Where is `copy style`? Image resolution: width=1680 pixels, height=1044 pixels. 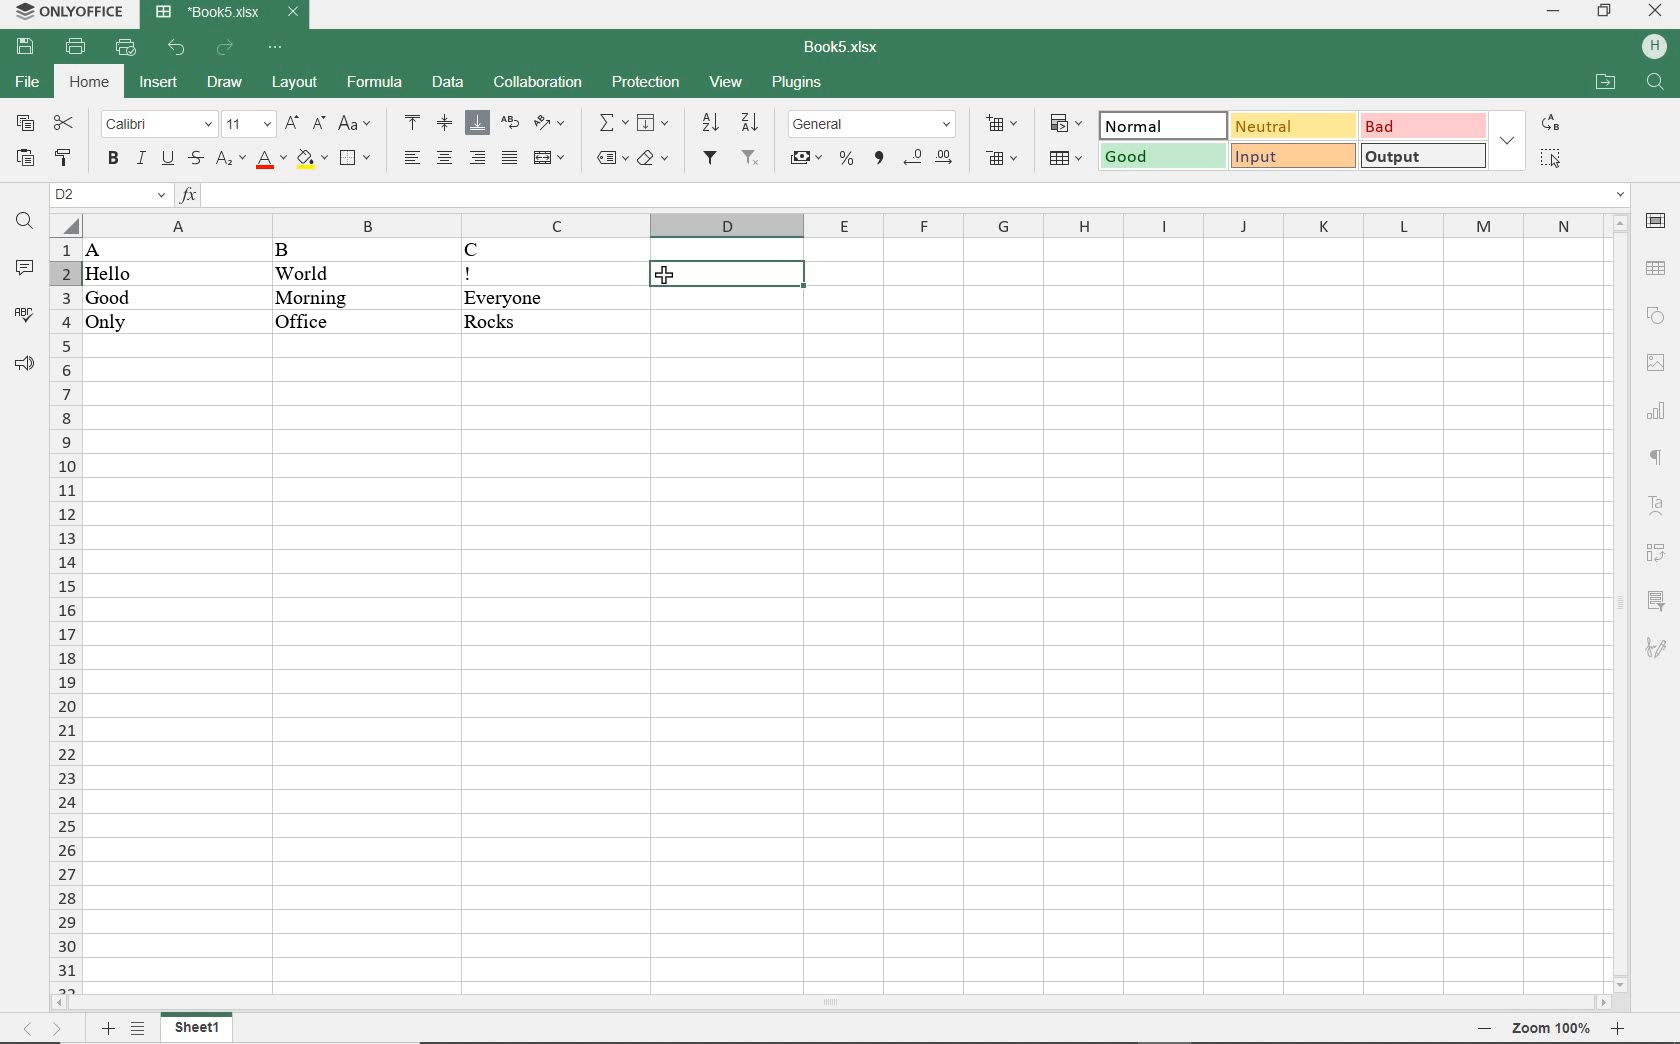
copy style is located at coordinates (63, 160).